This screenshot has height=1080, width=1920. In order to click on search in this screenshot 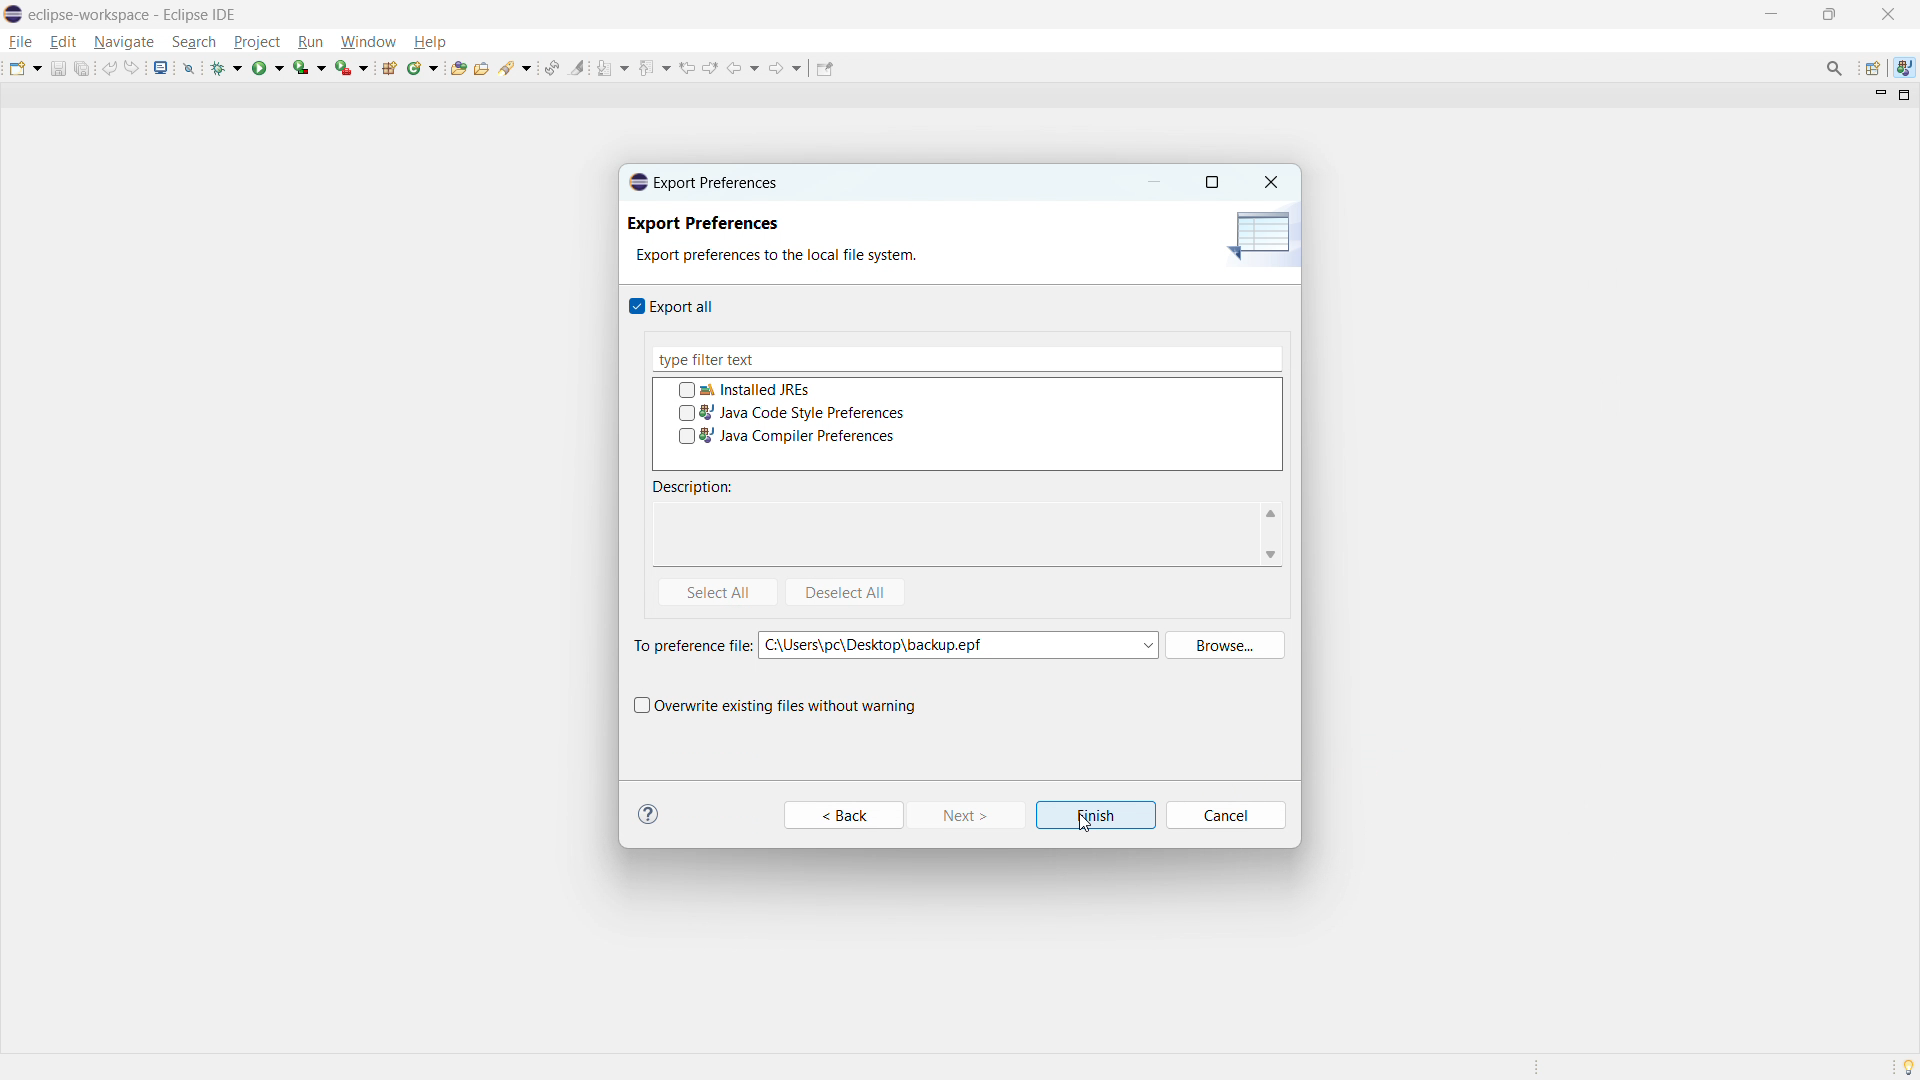, I will do `click(516, 66)`.